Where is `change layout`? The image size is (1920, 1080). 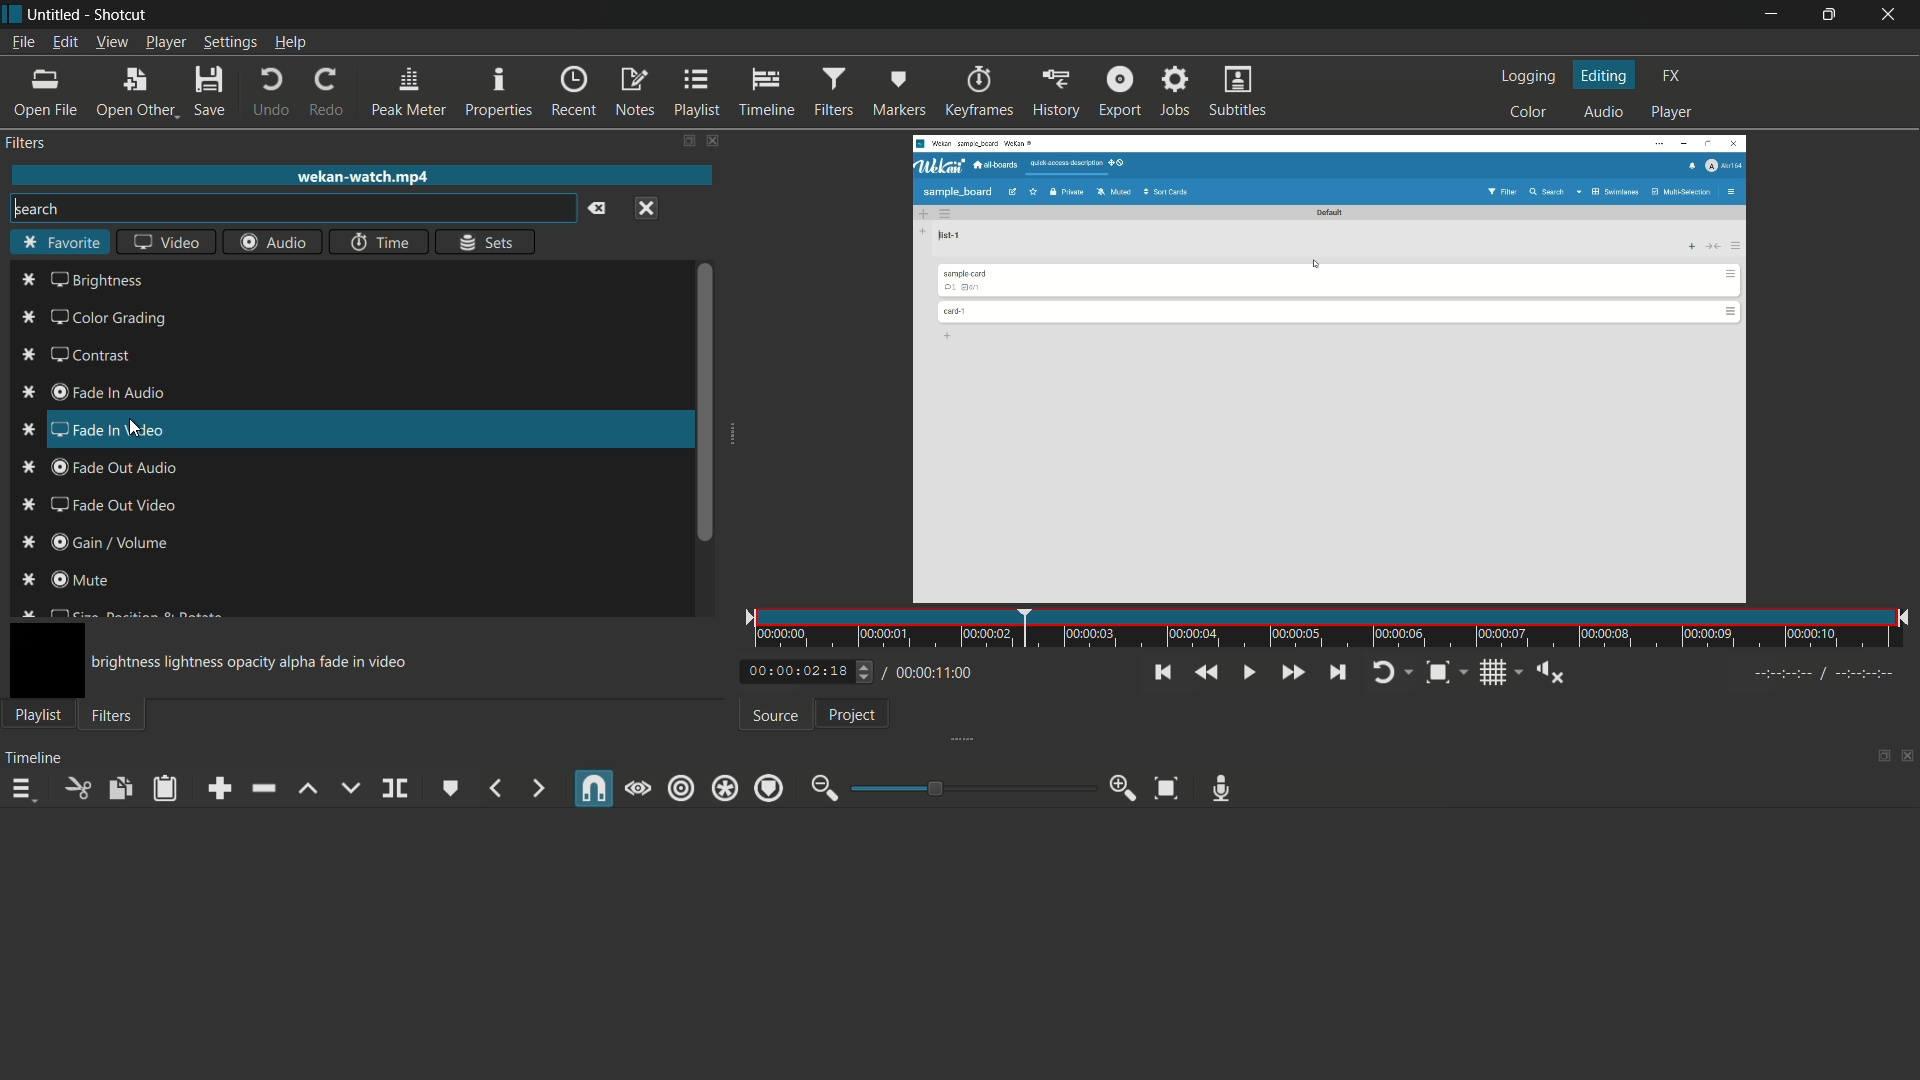 change layout is located at coordinates (1880, 754).